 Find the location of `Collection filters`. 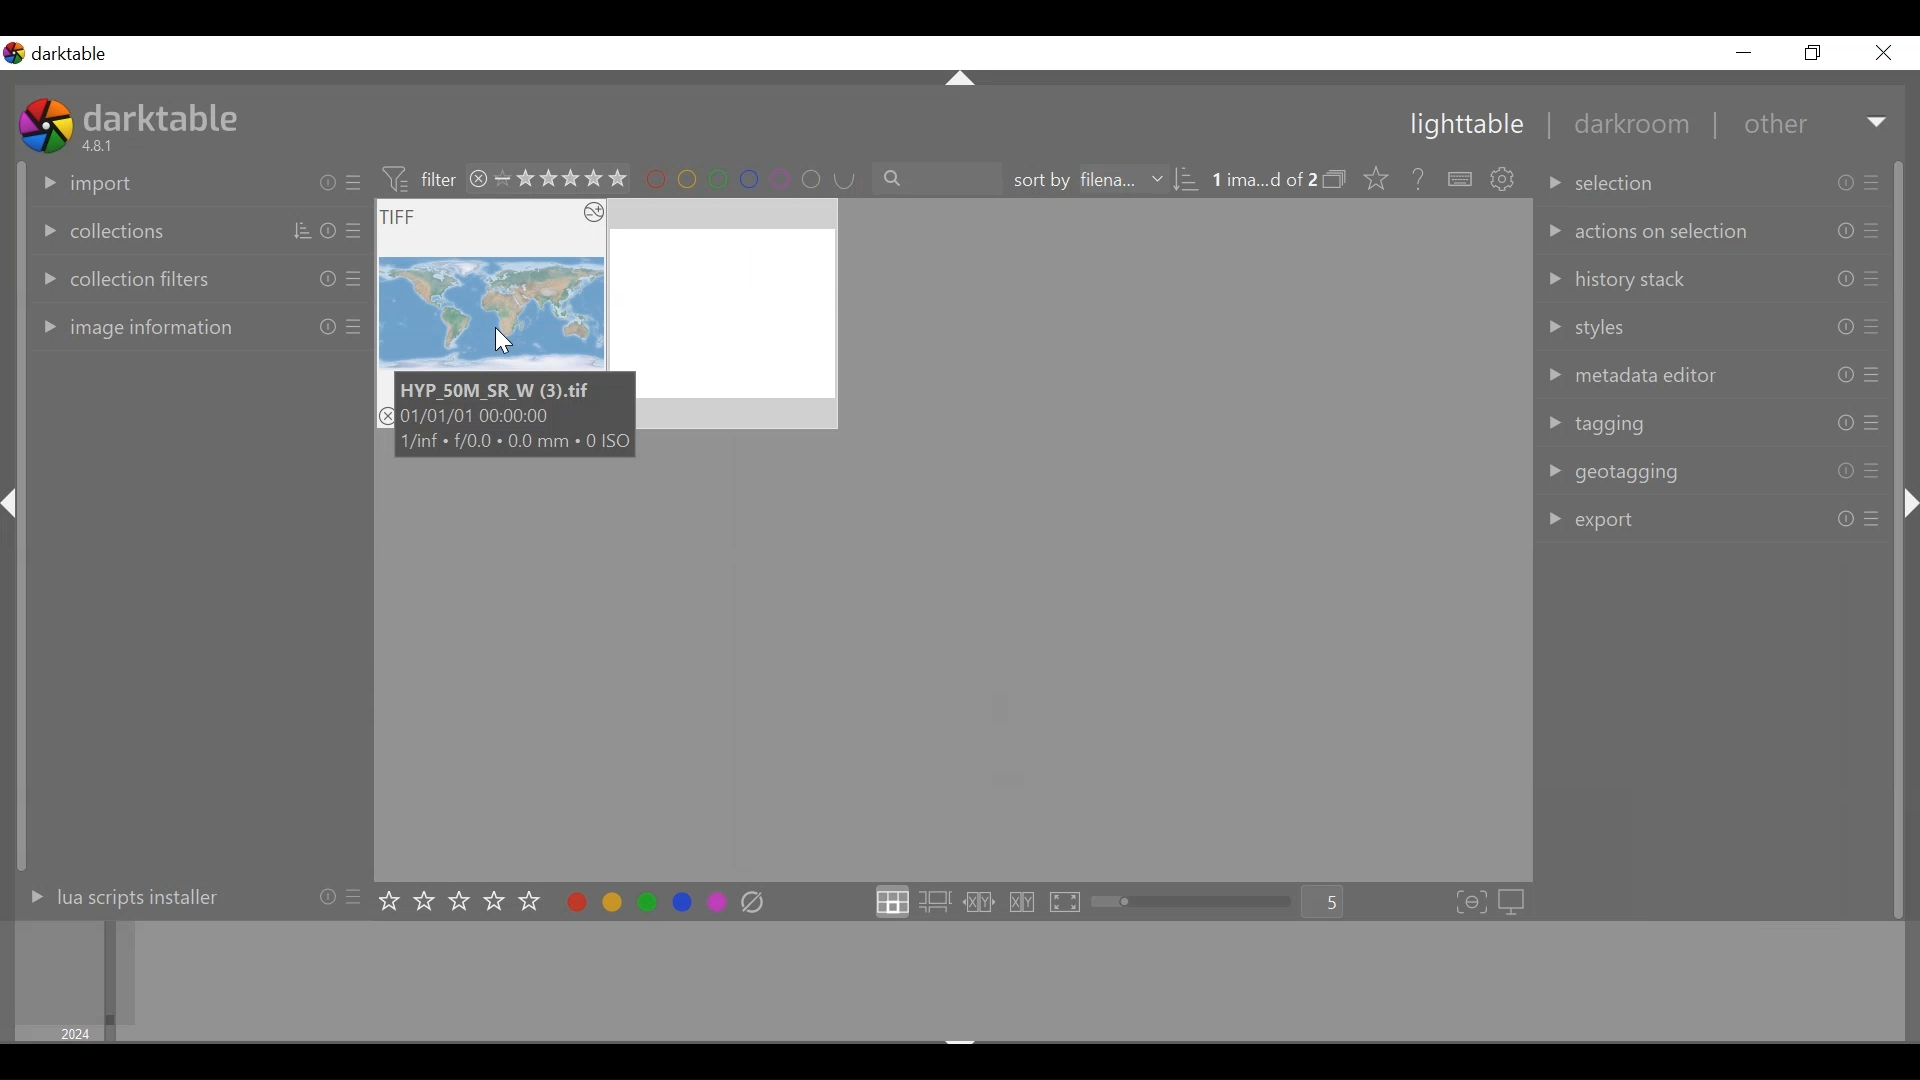

Collection filters is located at coordinates (197, 276).